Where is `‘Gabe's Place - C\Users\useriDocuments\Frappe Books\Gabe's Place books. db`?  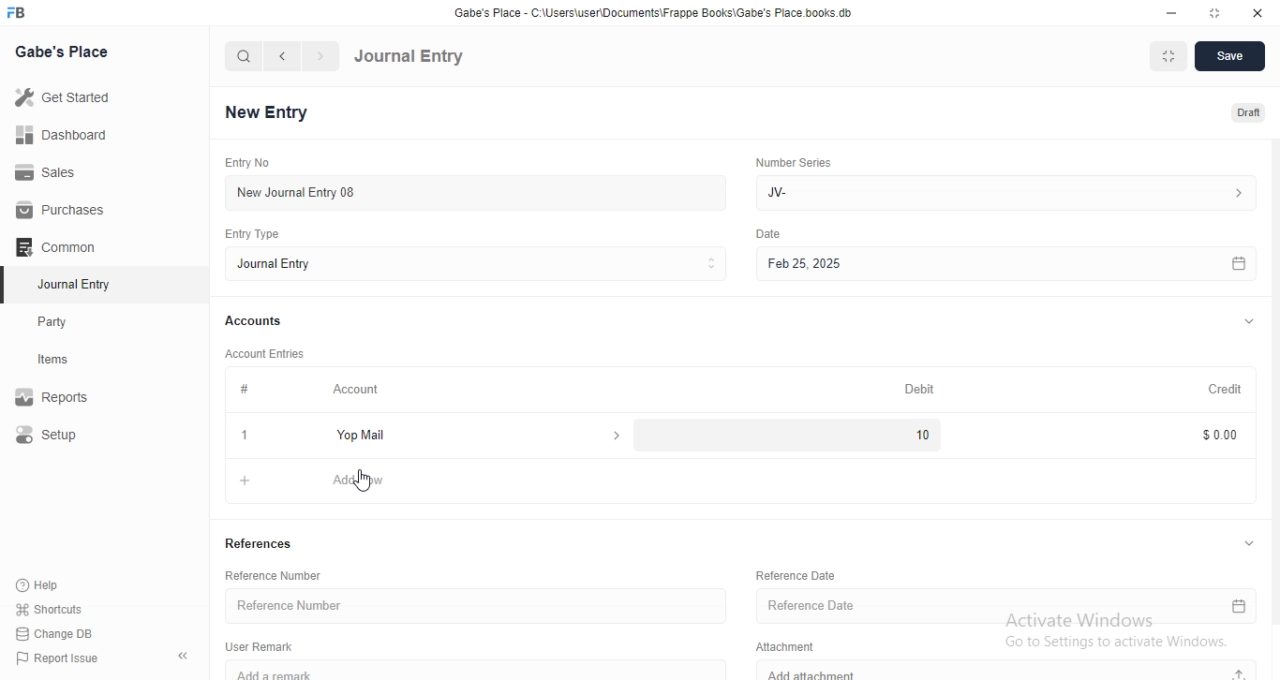
‘Gabe's Place - C\Users\useriDocuments\Frappe Books\Gabe's Place books. db is located at coordinates (650, 10).